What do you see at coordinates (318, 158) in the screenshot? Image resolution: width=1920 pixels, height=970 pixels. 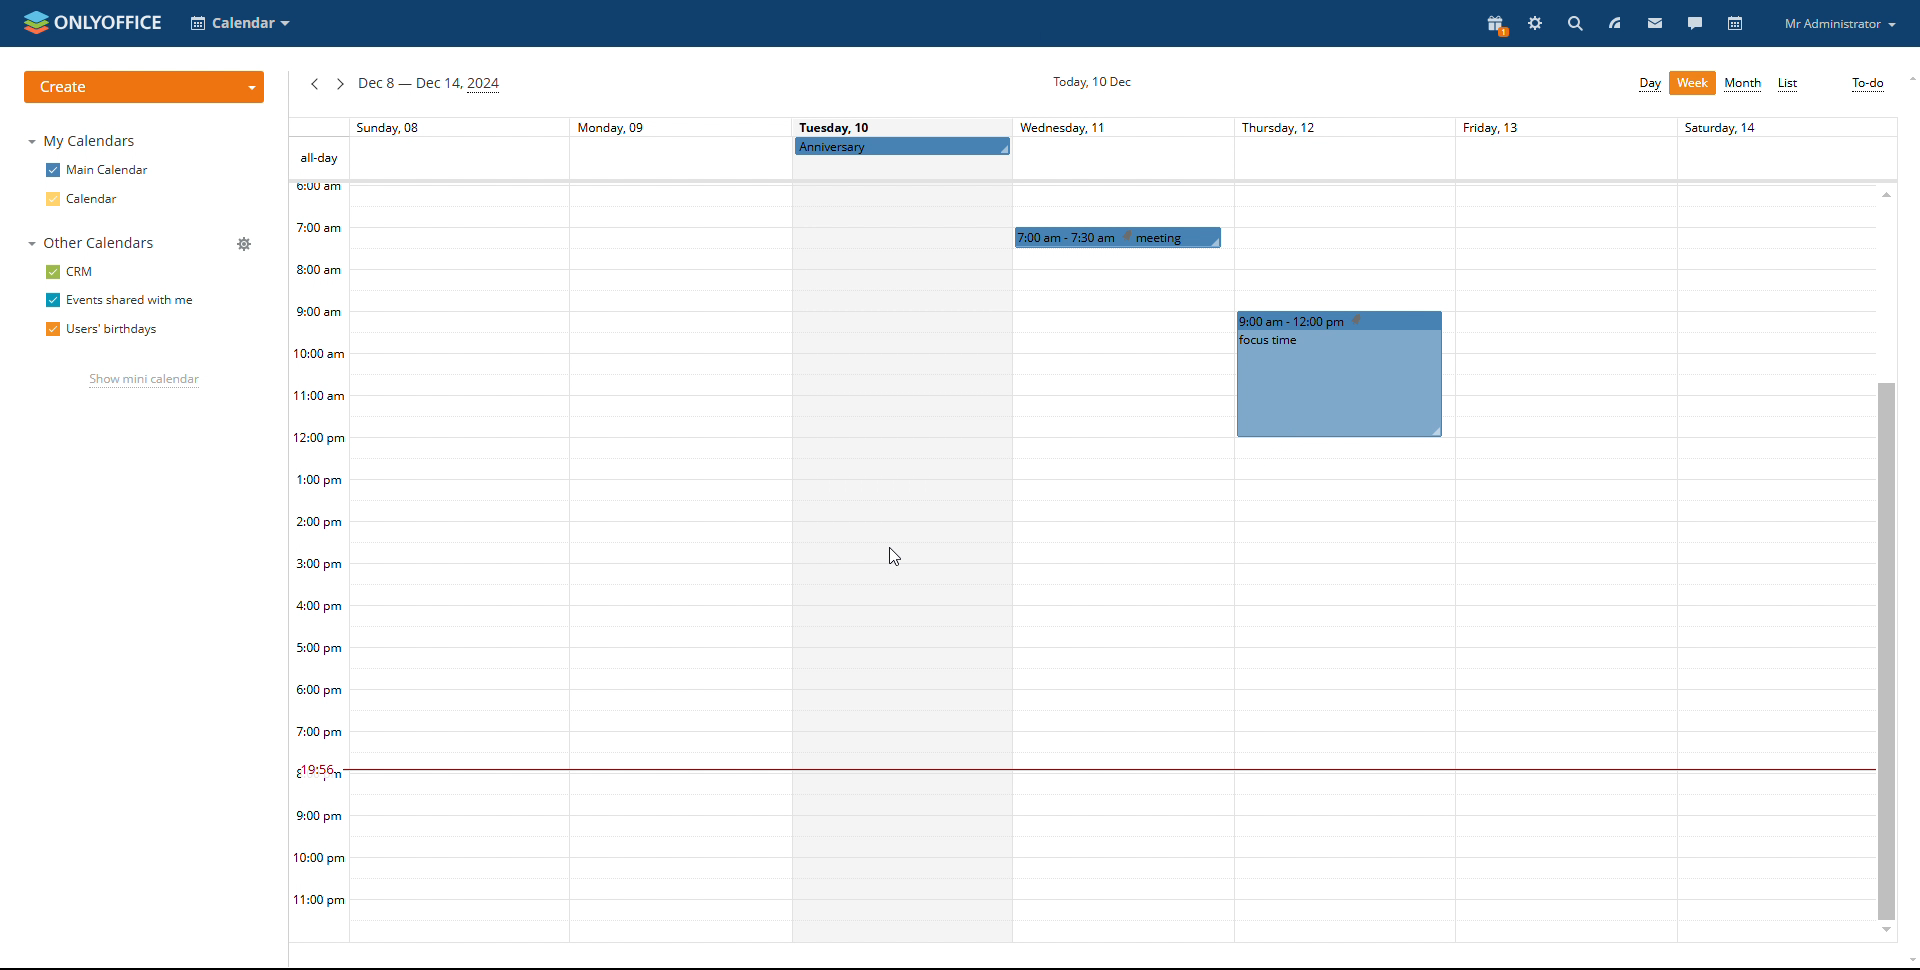 I see `all-day events` at bounding box center [318, 158].